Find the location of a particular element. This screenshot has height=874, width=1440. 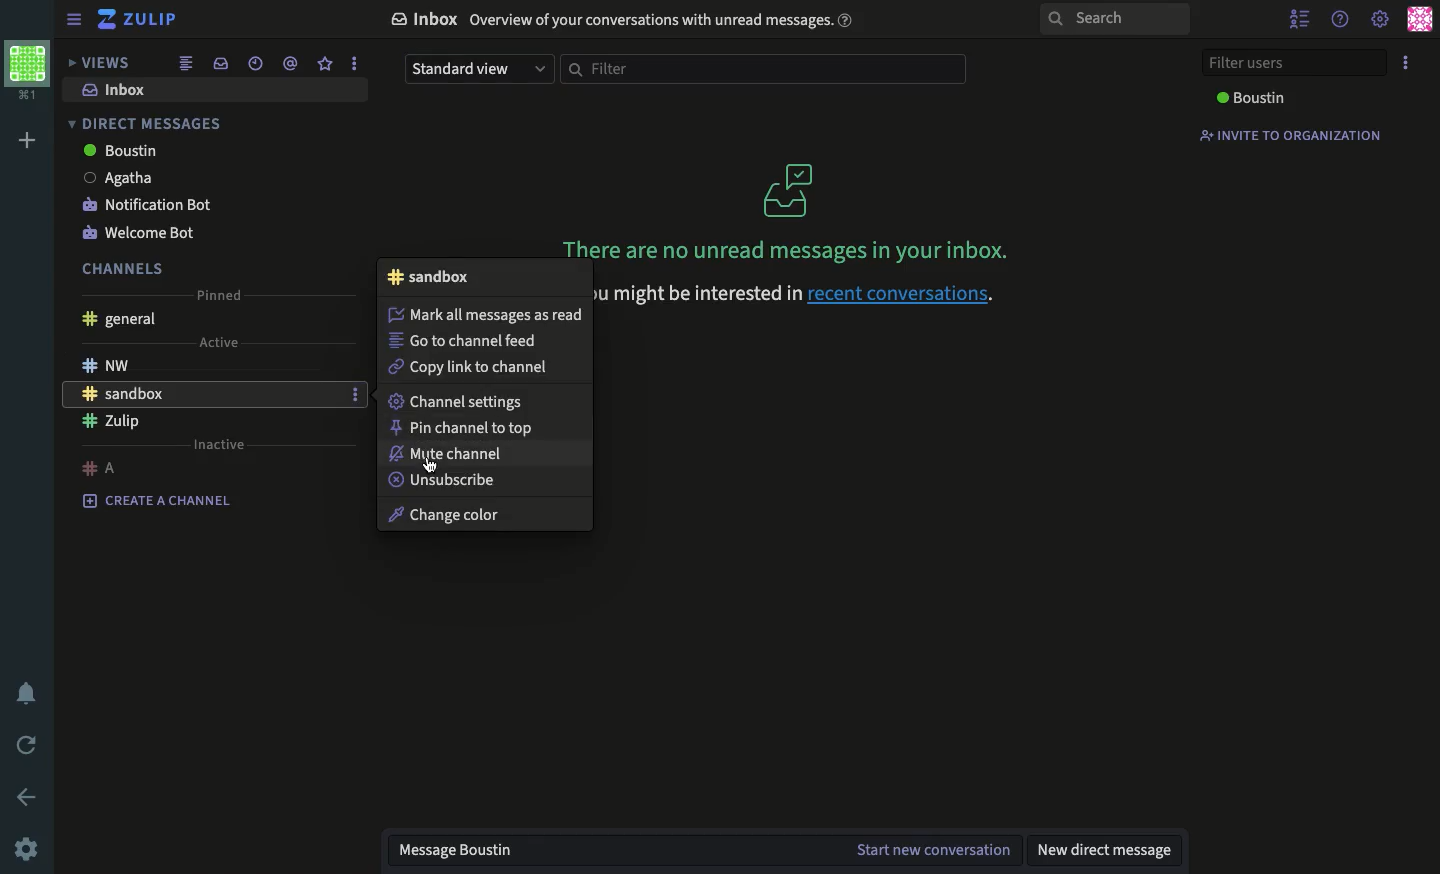

workspace is located at coordinates (27, 71).